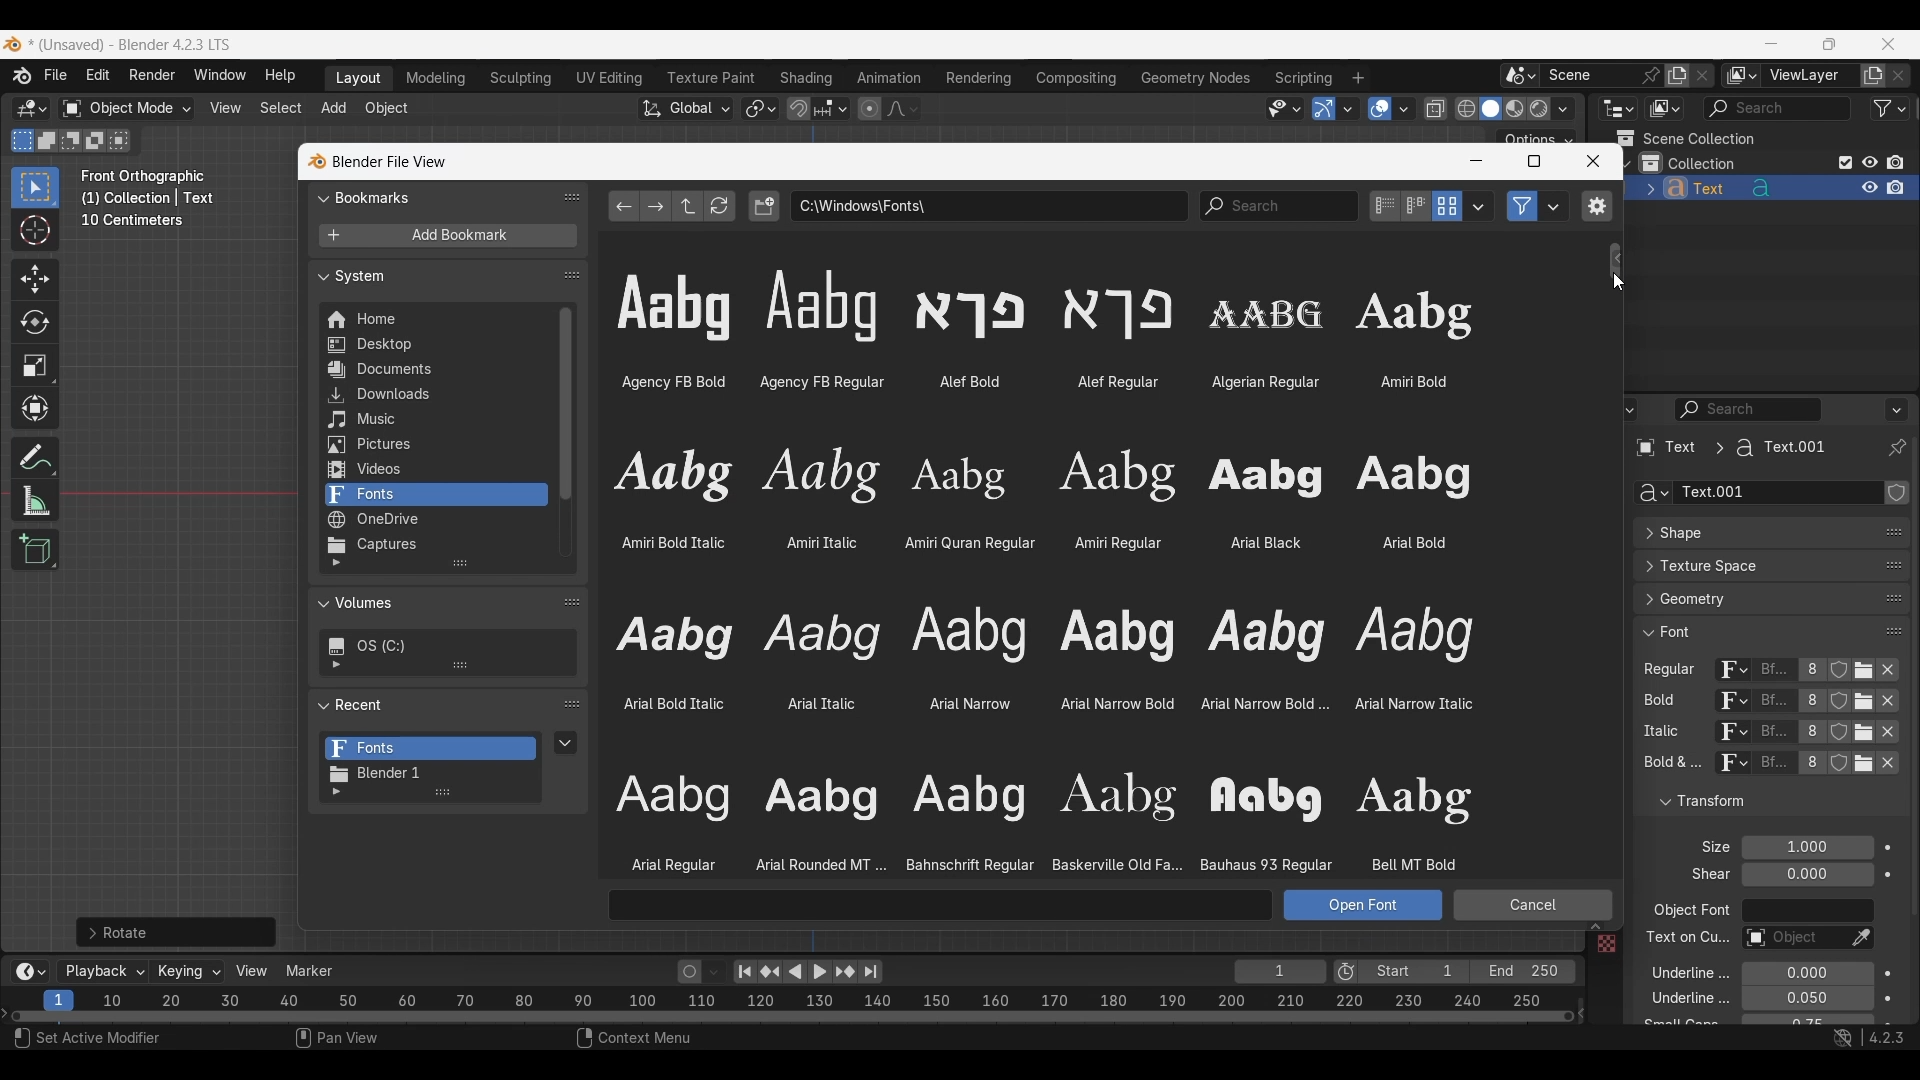 The width and height of the screenshot is (1920, 1080). What do you see at coordinates (1677, 76) in the screenshot?
I see `Add new scene` at bounding box center [1677, 76].